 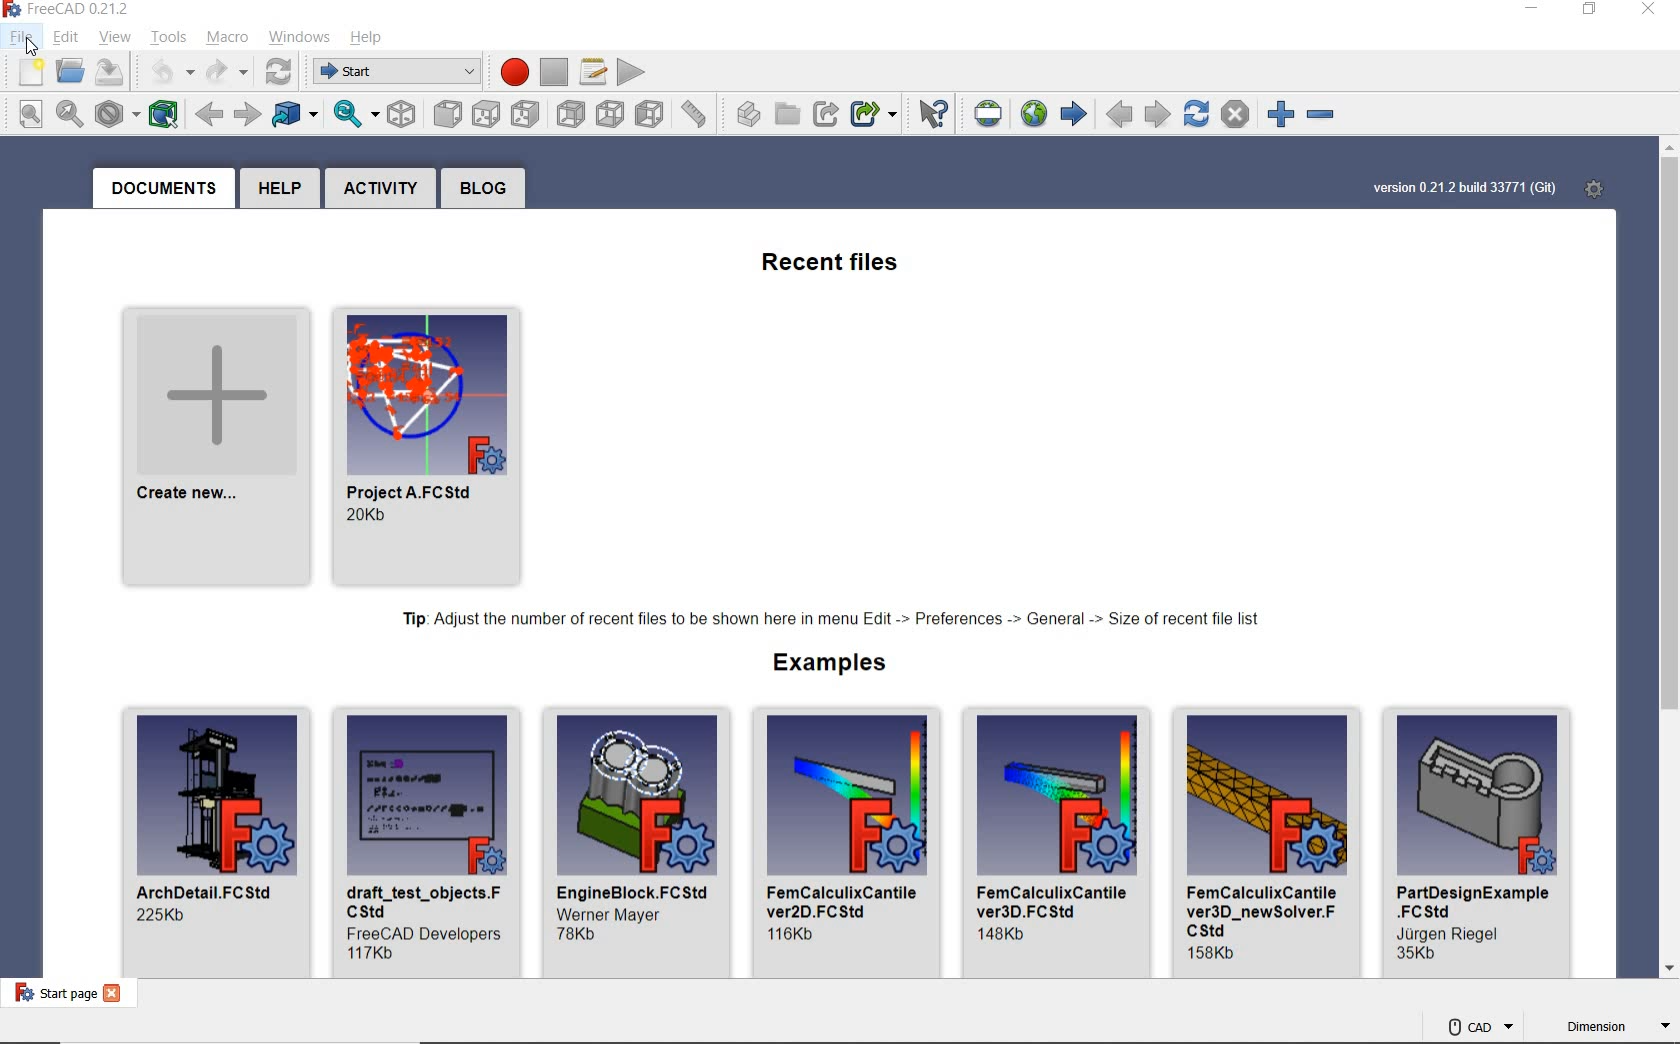 I want to click on image, so click(x=1058, y=793).